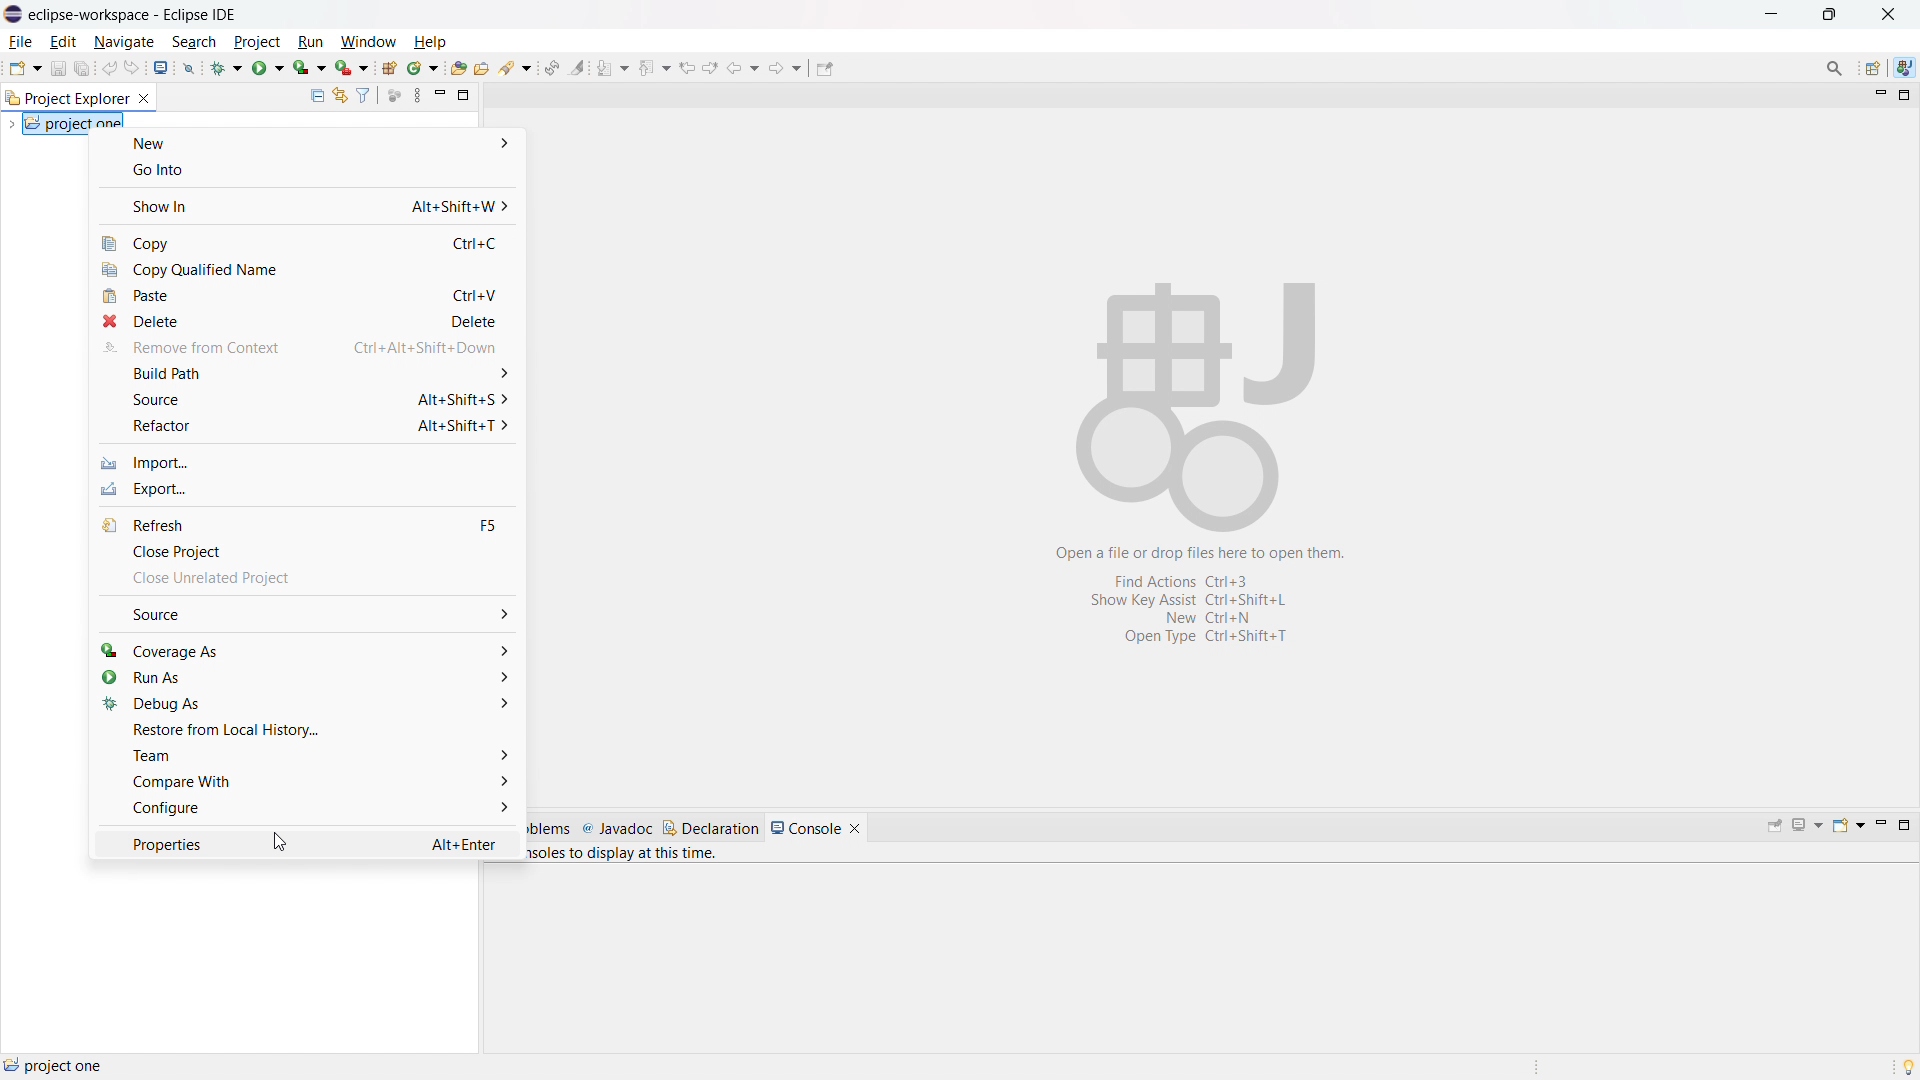 This screenshot has width=1920, height=1080. I want to click on properties, so click(306, 843).